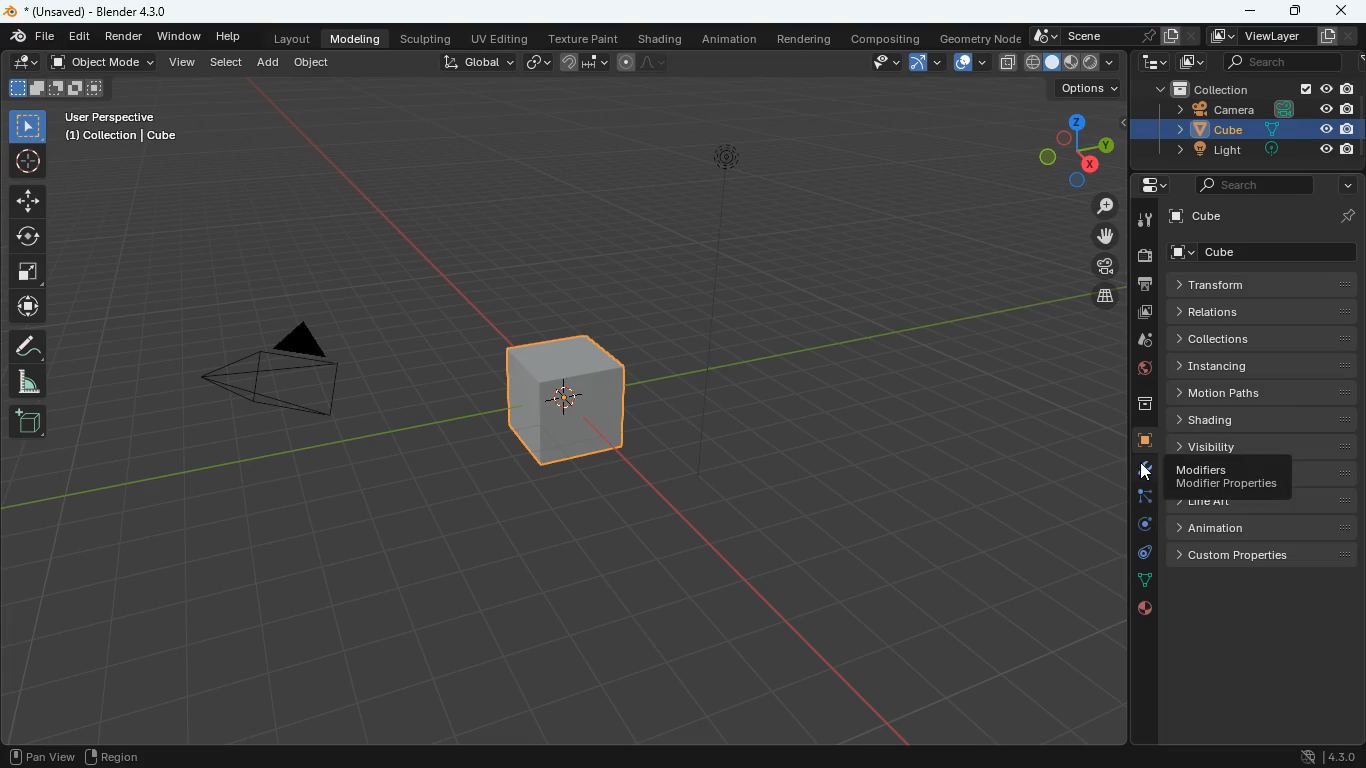 The width and height of the screenshot is (1366, 768). I want to click on , so click(1331, 36).